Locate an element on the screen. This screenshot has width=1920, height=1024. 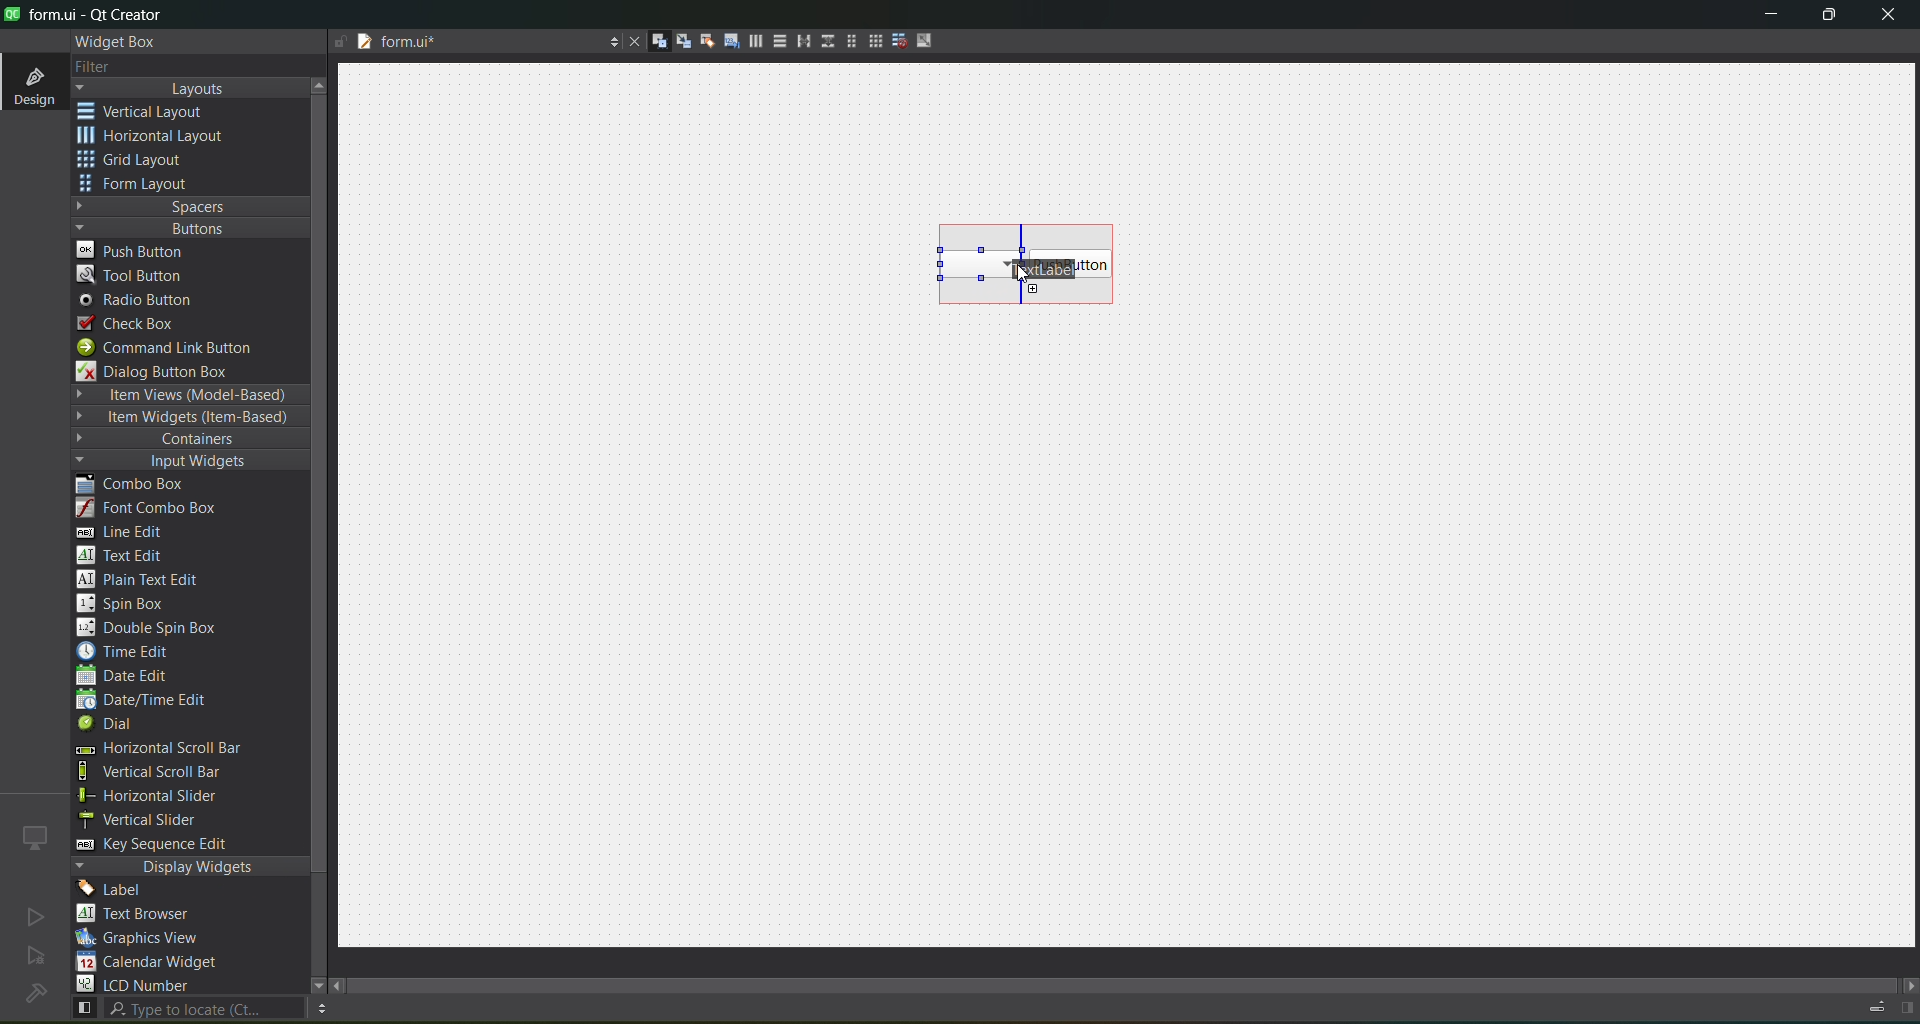
minimize is located at coordinates (1771, 18).